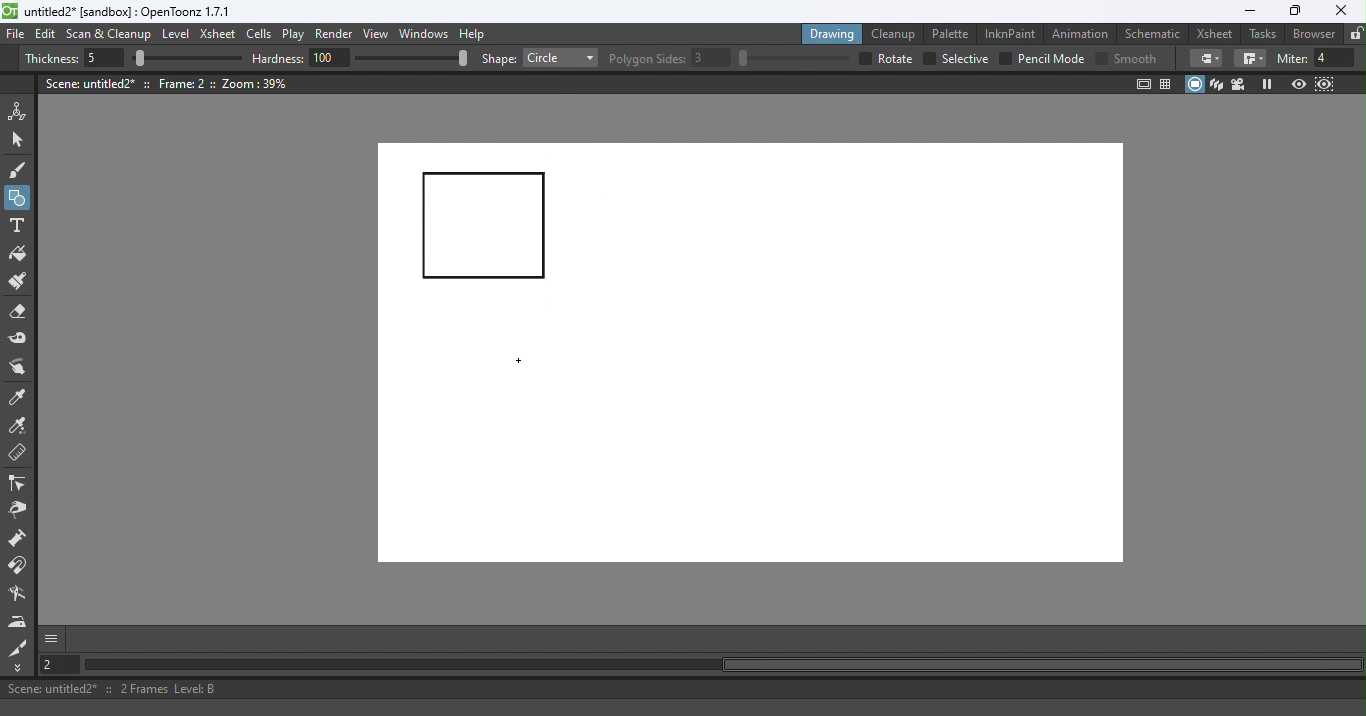 This screenshot has height=716, width=1366. Describe the element at coordinates (793, 58) in the screenshot. I see `slider` at that location.